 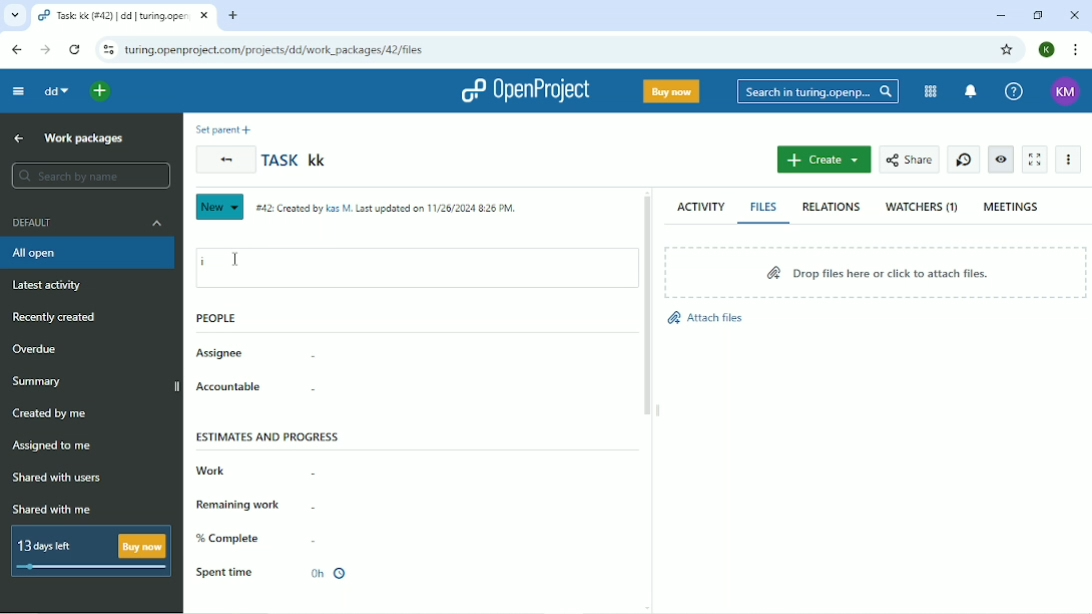 I want to click on More, so click(x=1070, y=159).